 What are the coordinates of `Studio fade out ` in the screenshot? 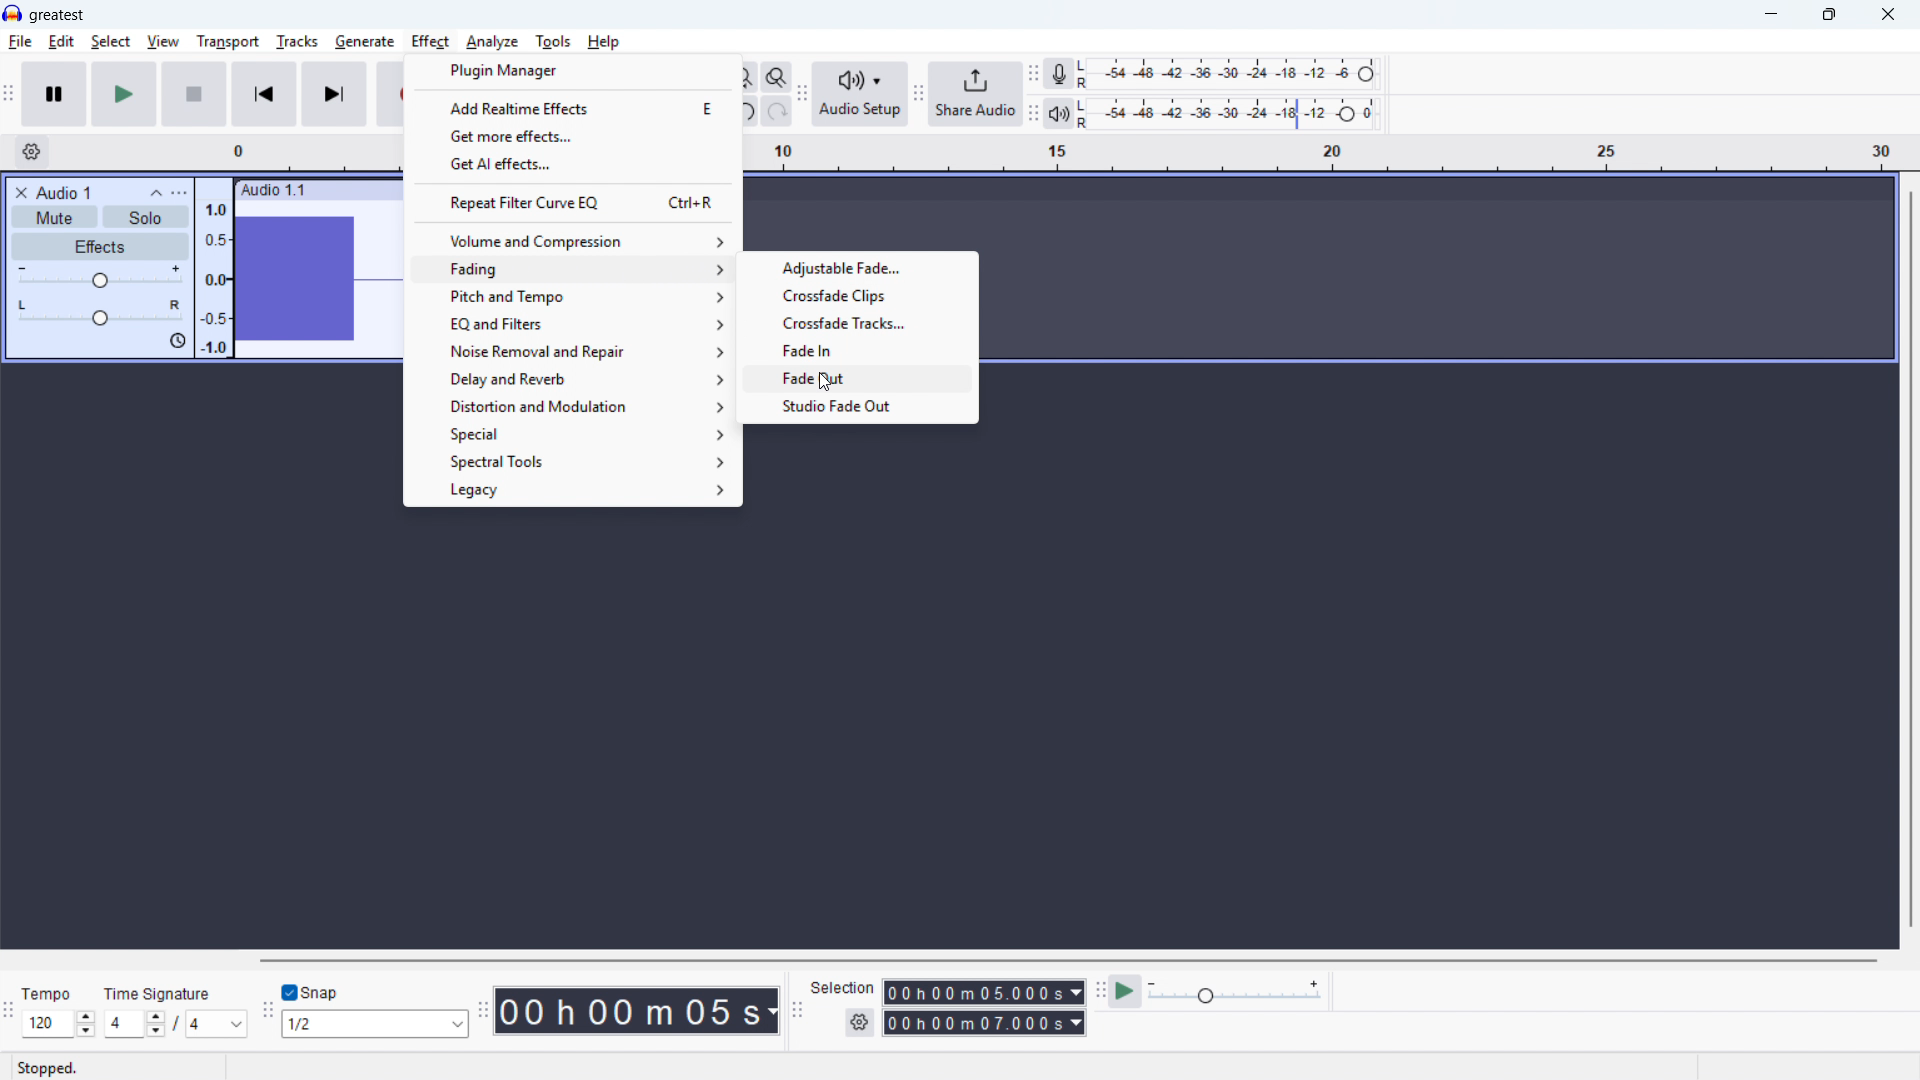 It's located at (857, 405).